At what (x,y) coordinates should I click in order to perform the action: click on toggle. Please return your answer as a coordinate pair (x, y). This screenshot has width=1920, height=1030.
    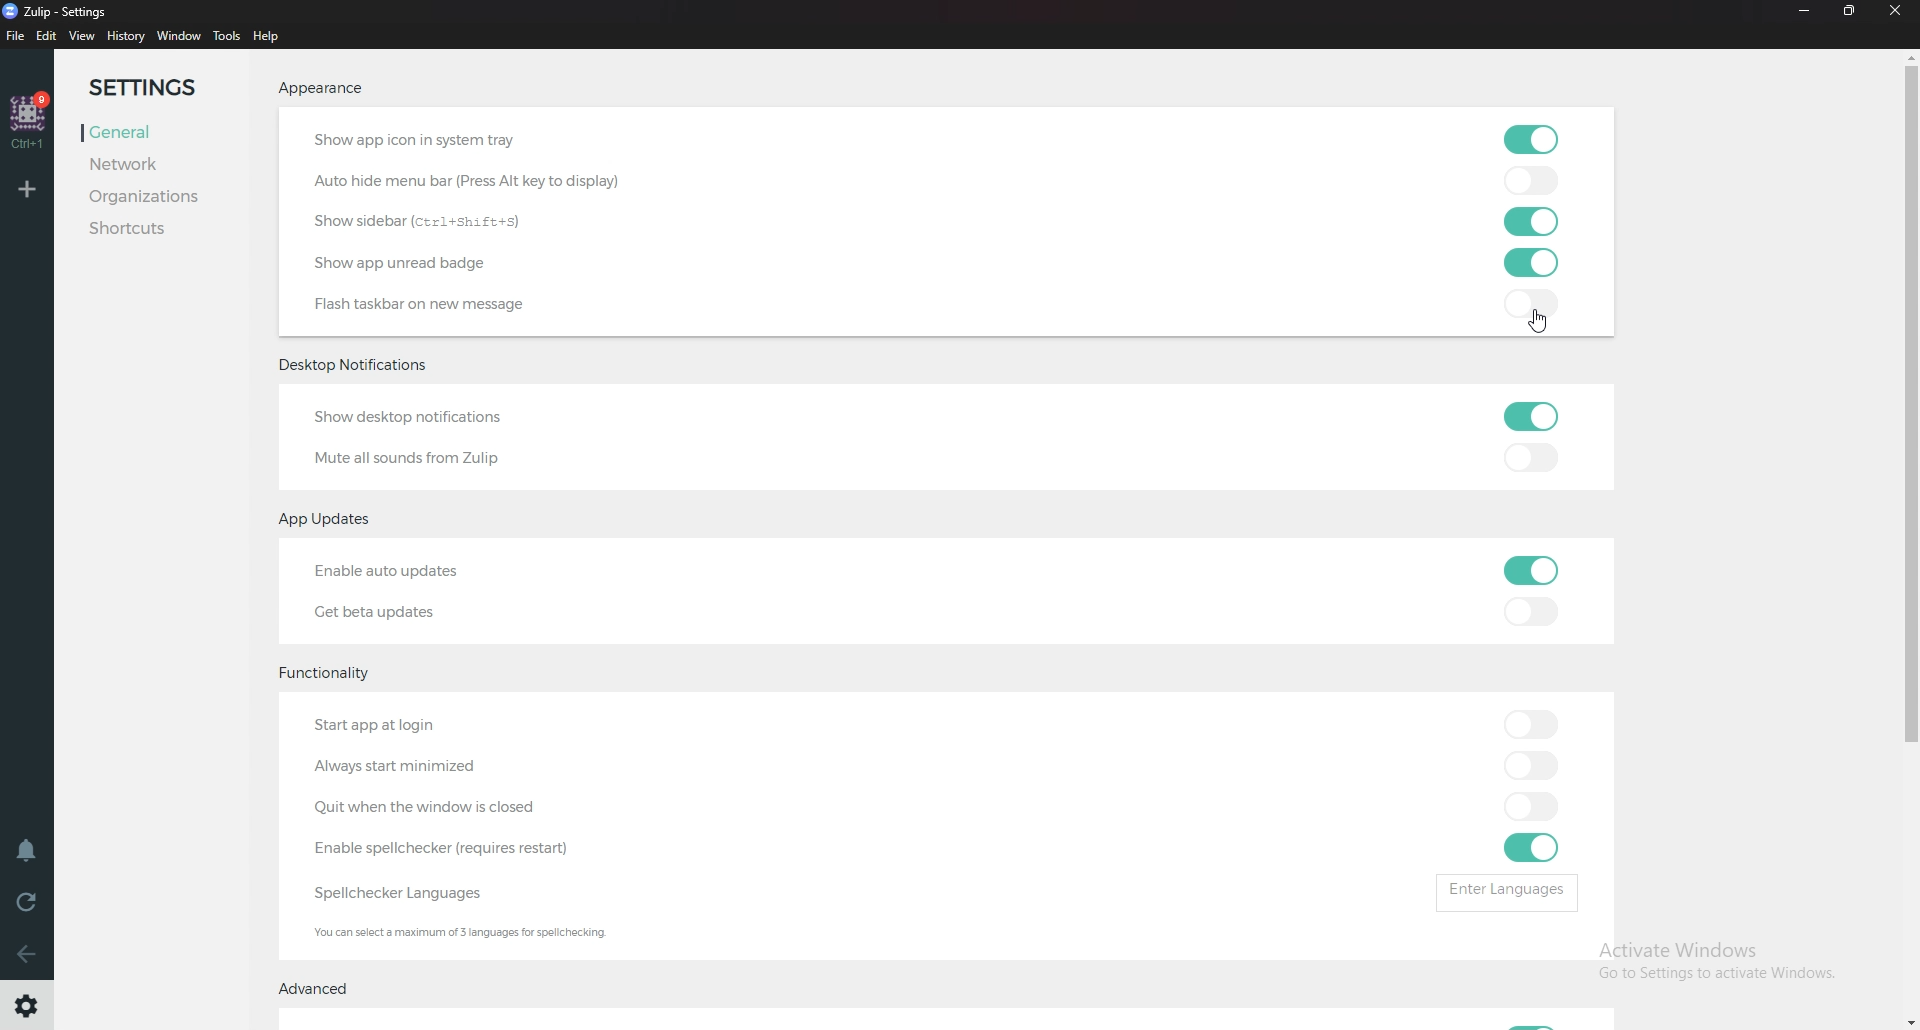
    Looking at the image, I should click on (1532, 808).